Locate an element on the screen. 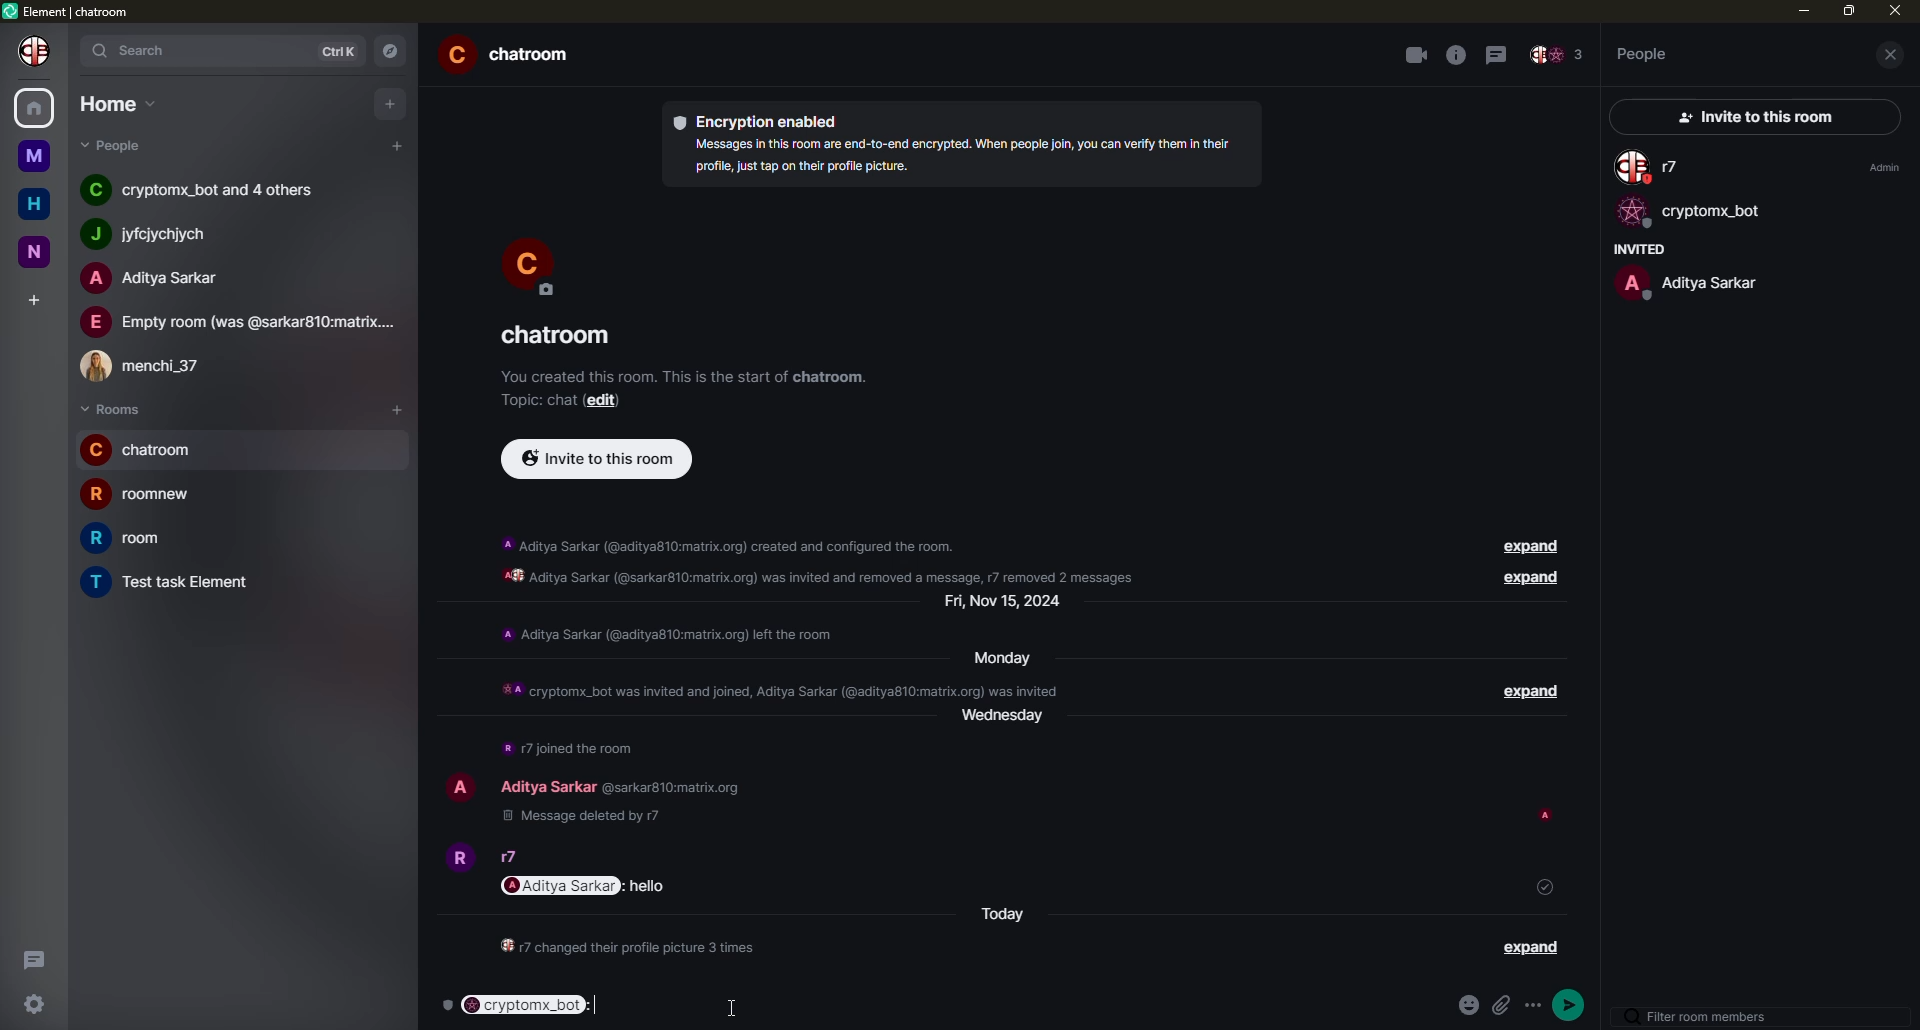 This screenshot has height=1030, width=1920. home is located at coordinates (36, 105).